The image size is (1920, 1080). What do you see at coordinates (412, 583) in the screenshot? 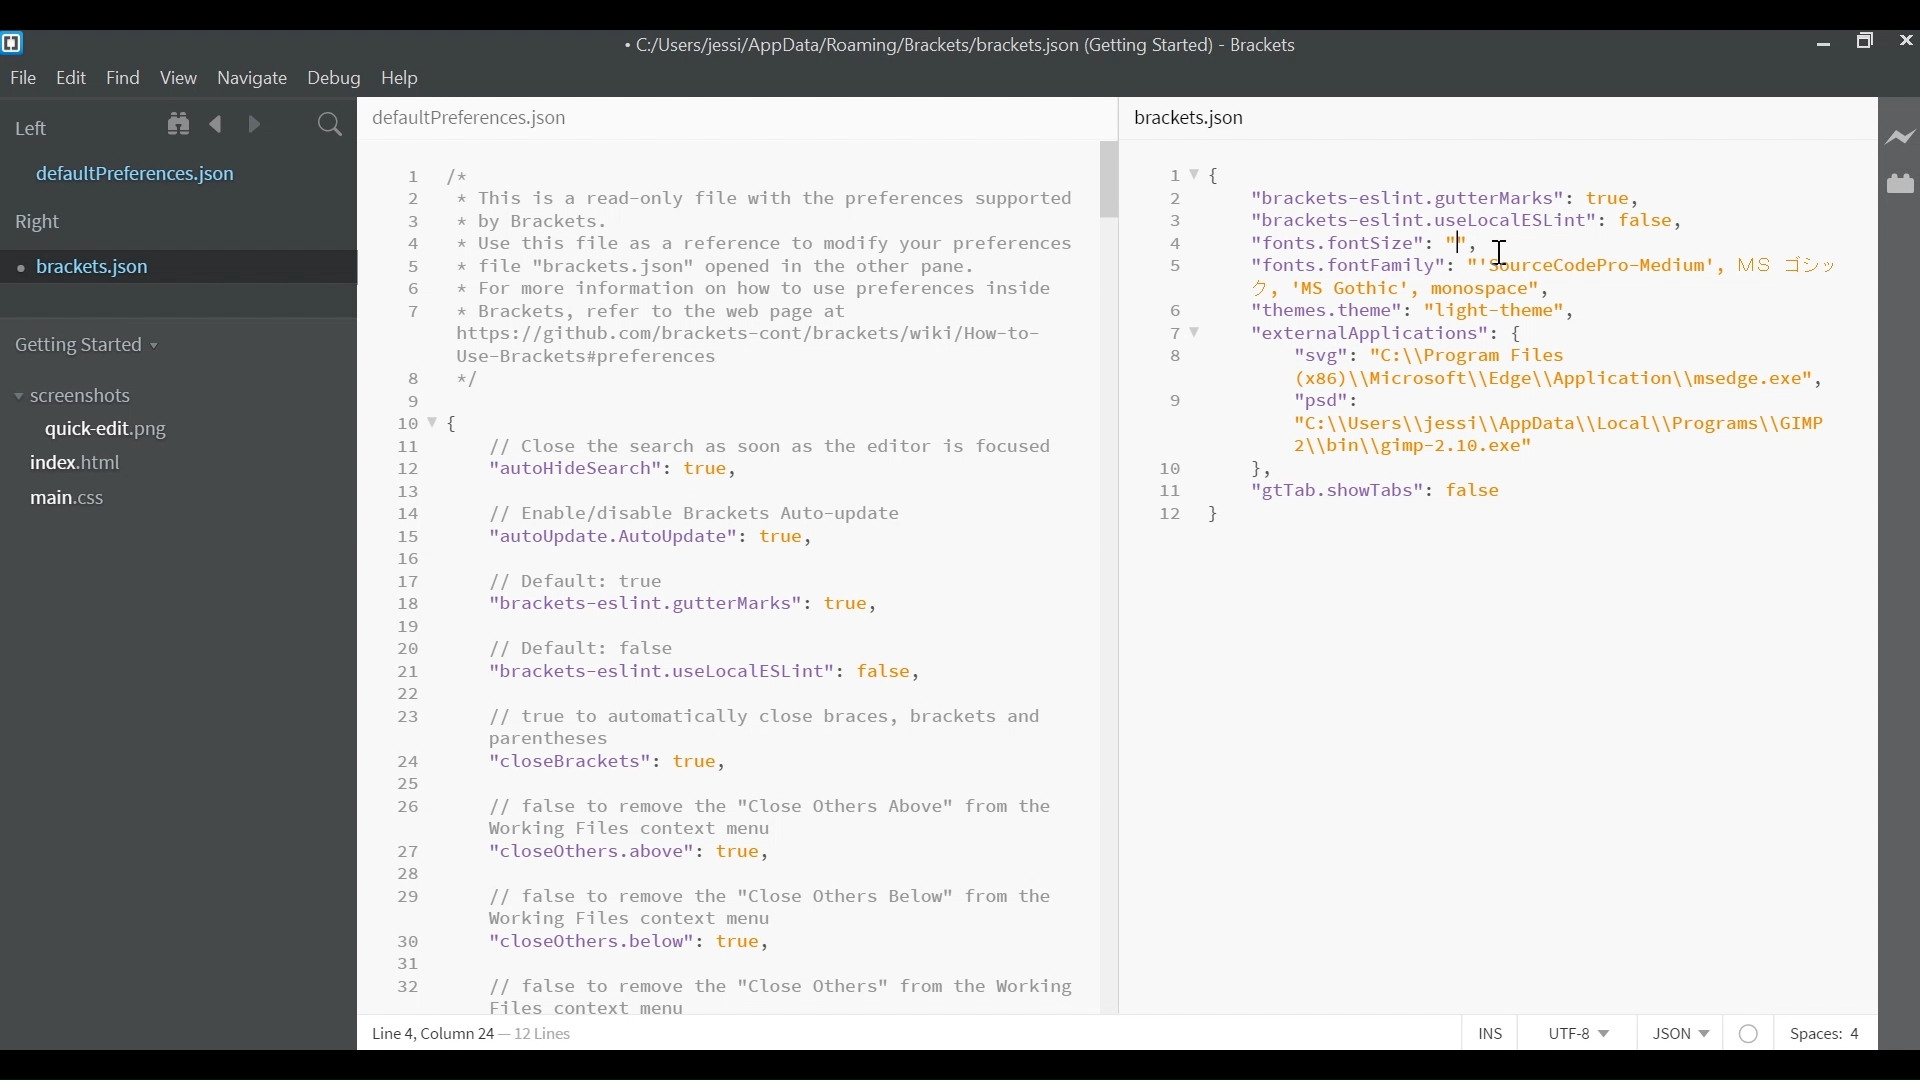
I see `Line Number` at bounding box center [412, 583].